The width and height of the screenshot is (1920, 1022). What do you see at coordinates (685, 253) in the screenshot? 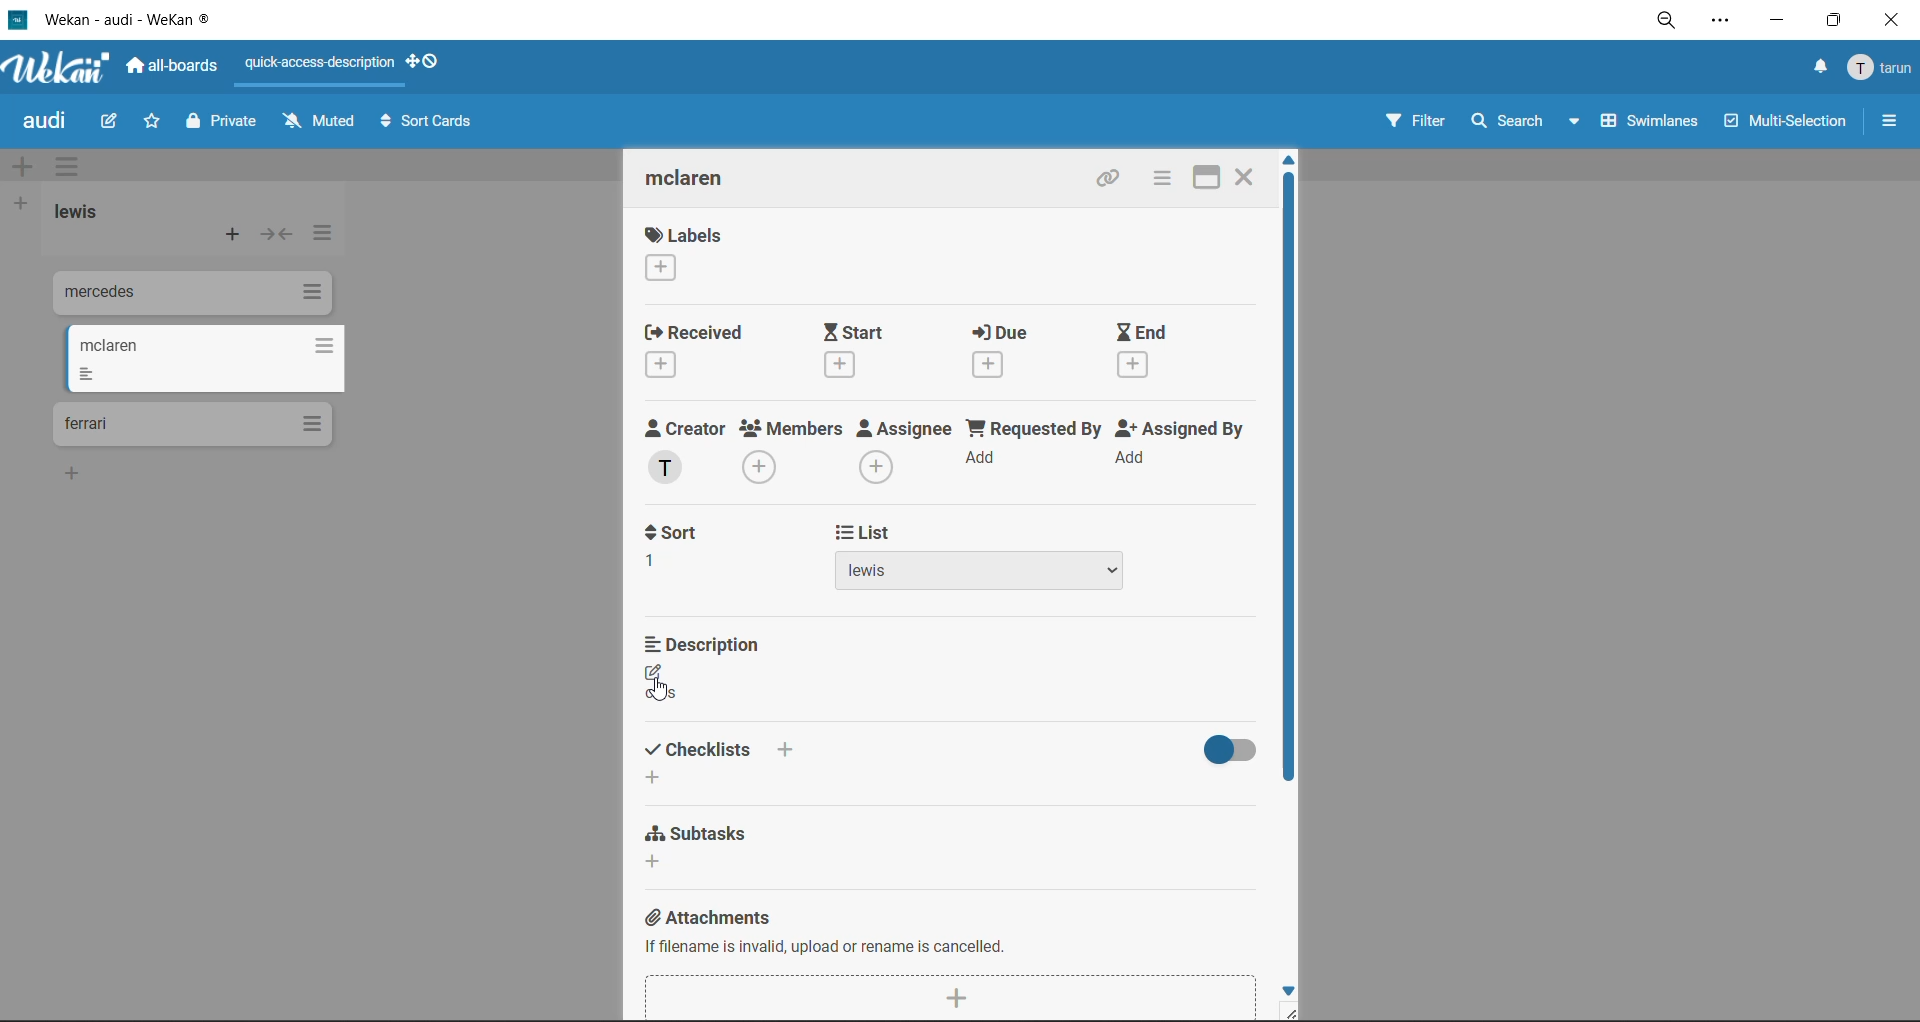
I see `labels` at bounding box center [685, 253].